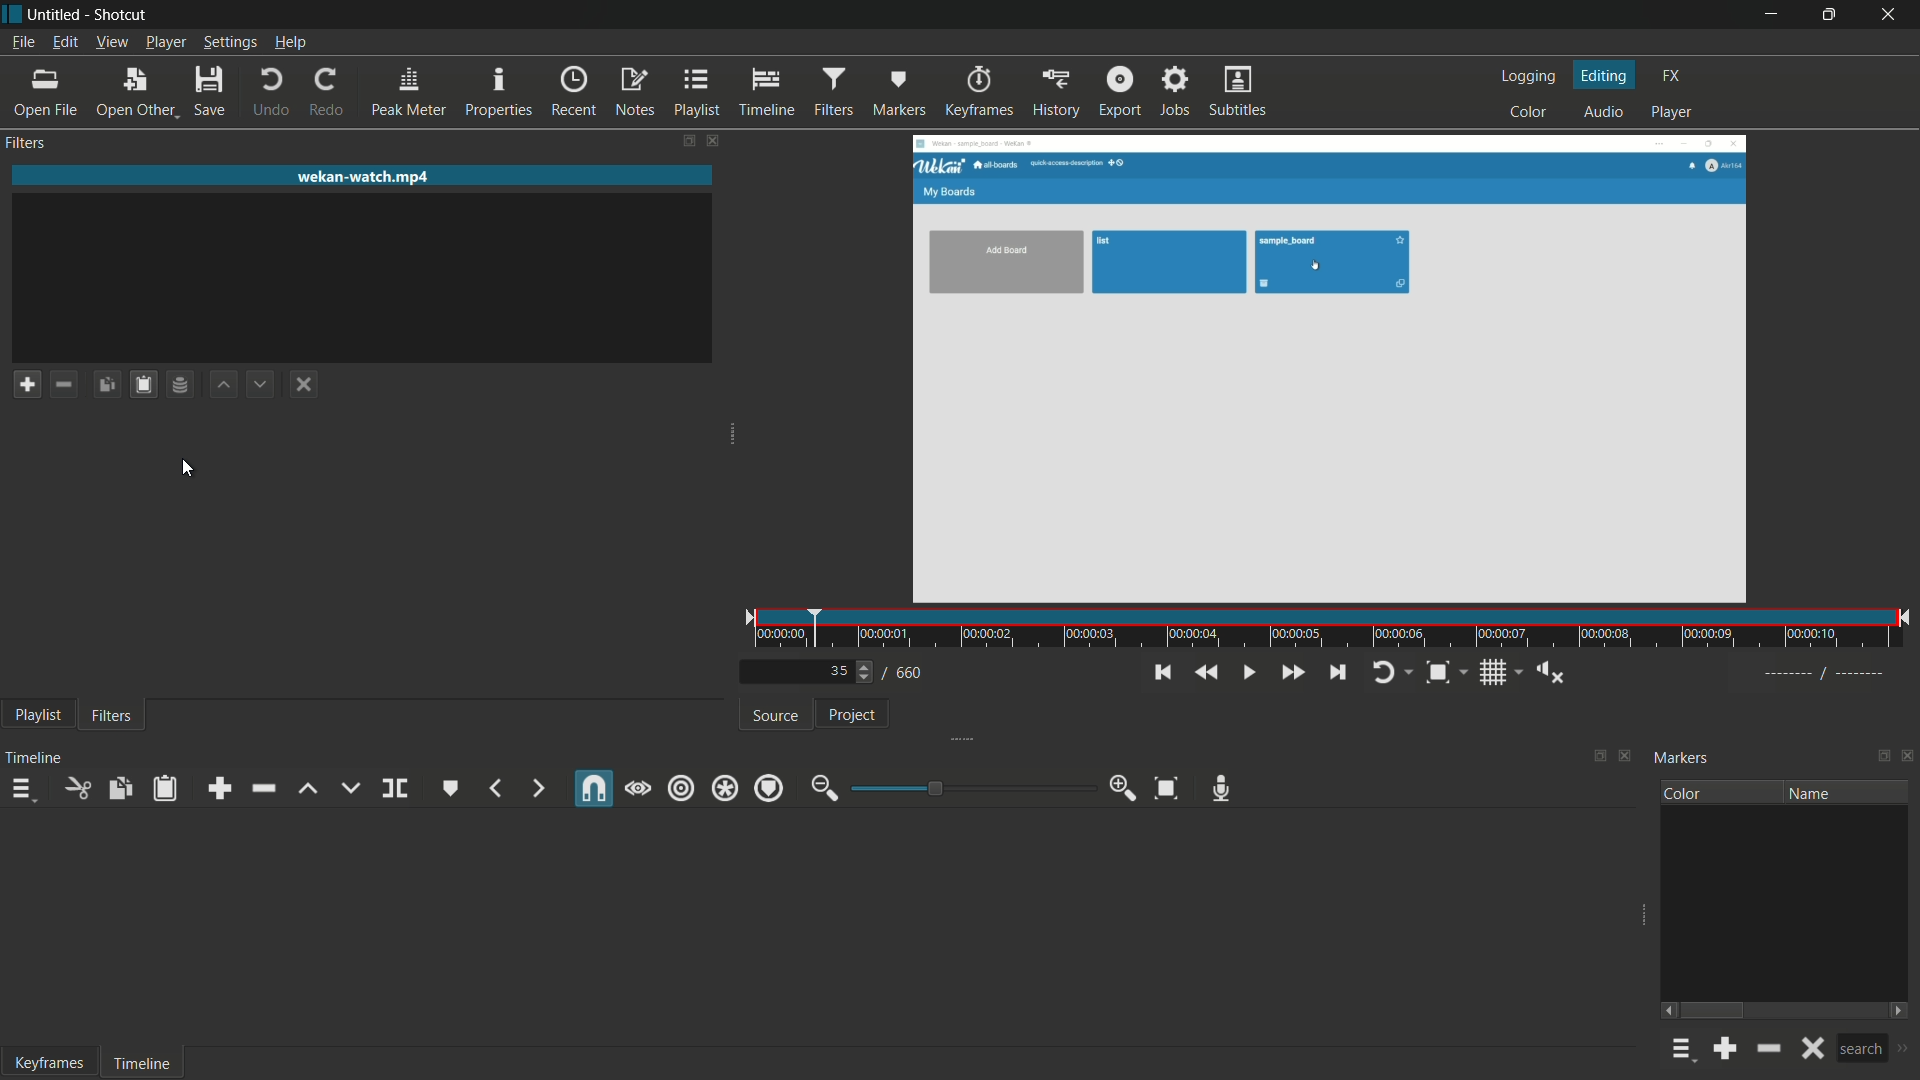 The image size is (1920, 1080). Describe the element at coordinates (50, 1061) in the screenshot. I see `keyframes` at that location.